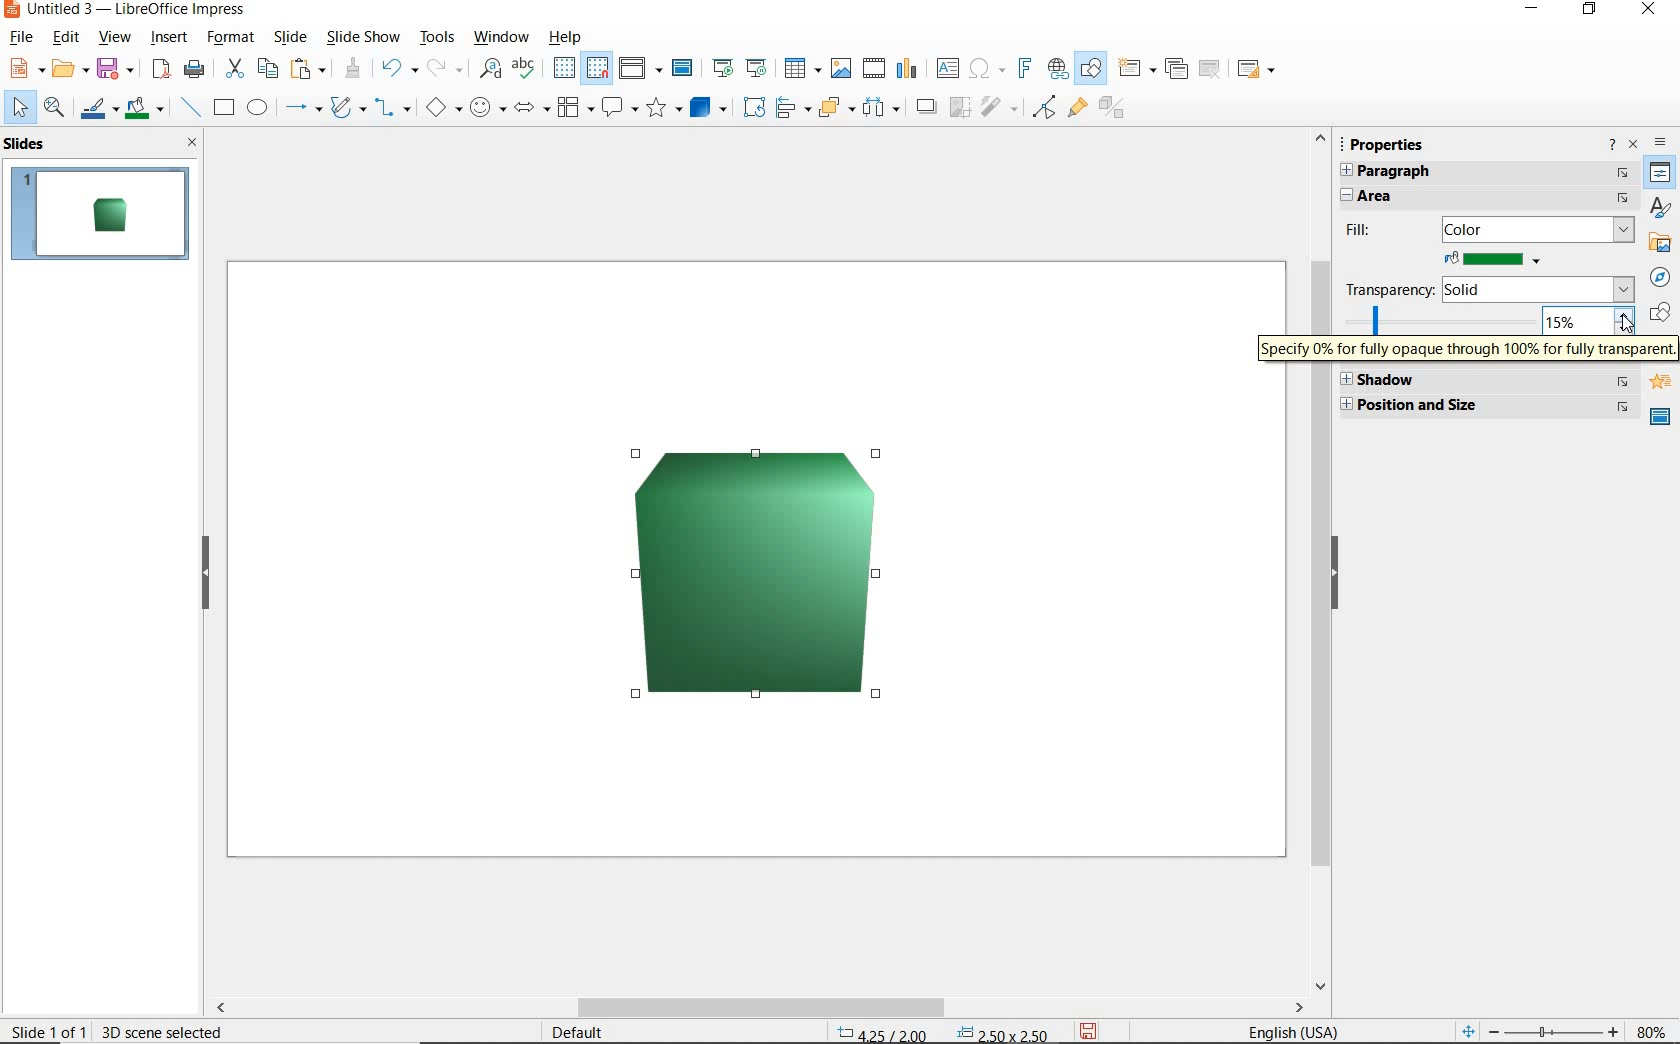 This screenshot has height=1044, width=1680. Describe the element at coordinates (665, 111) in the screenshot. I see `stars and banners` at that location.